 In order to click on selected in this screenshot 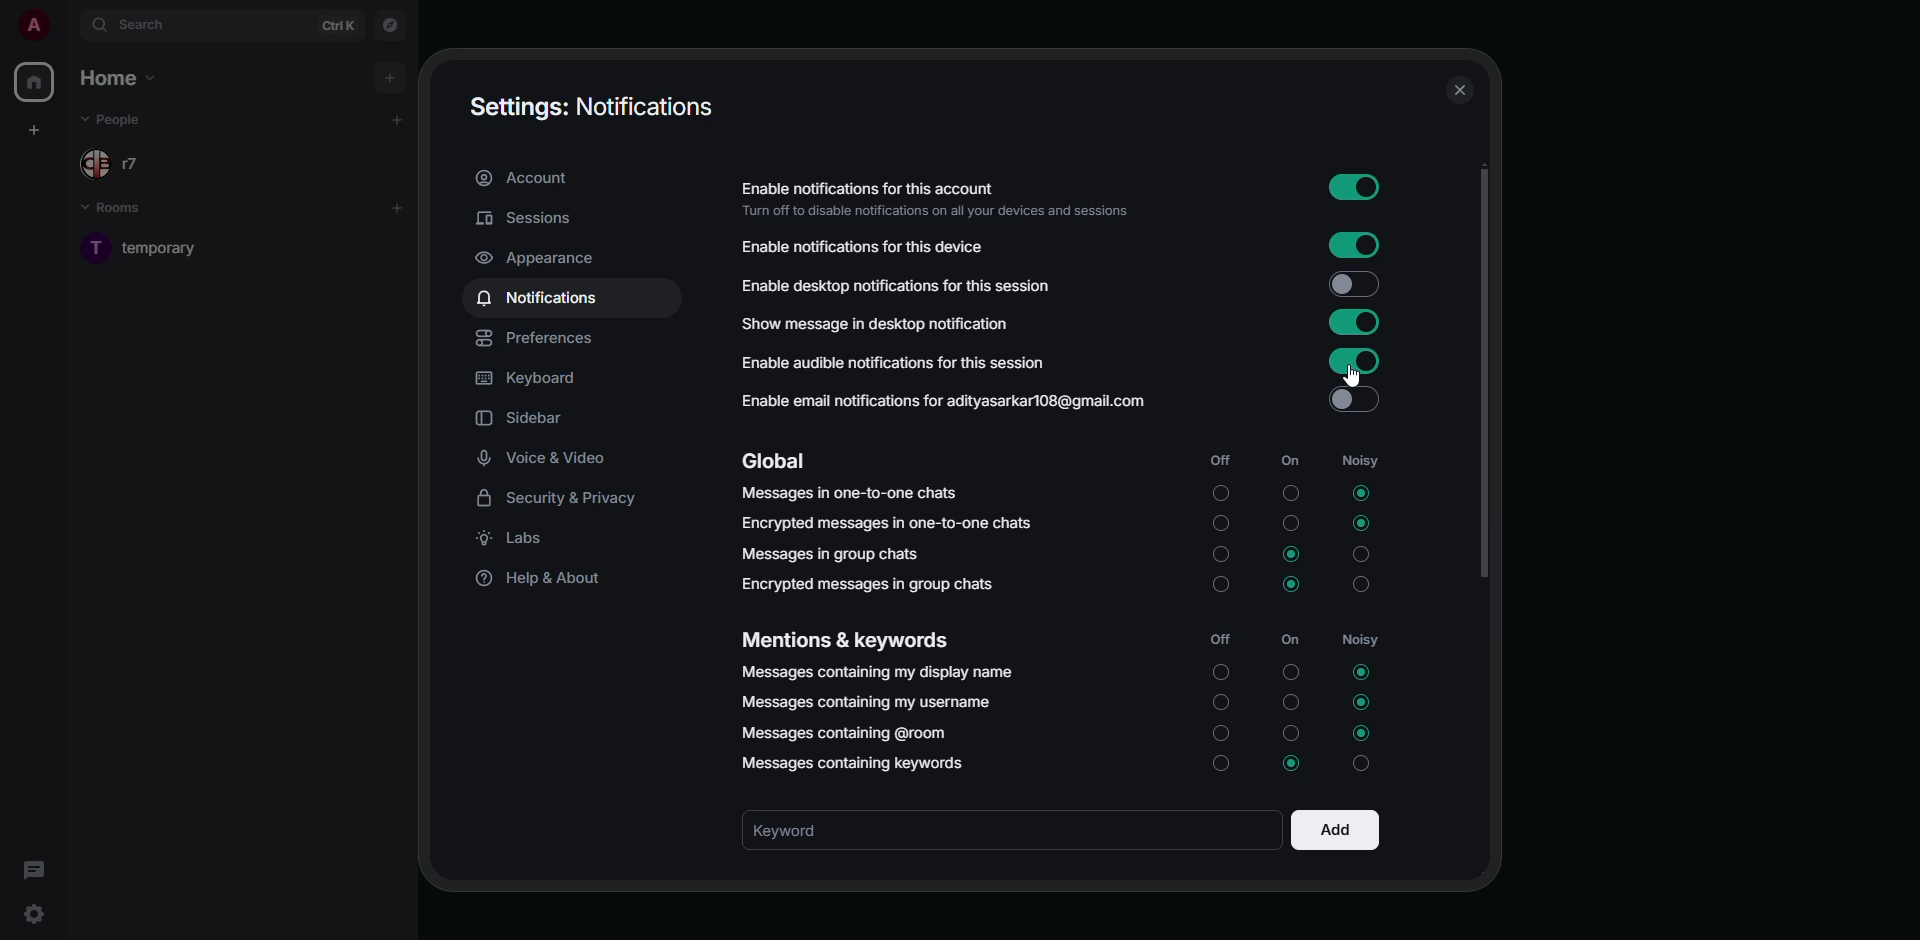, I will do `click(1363, 702)`.